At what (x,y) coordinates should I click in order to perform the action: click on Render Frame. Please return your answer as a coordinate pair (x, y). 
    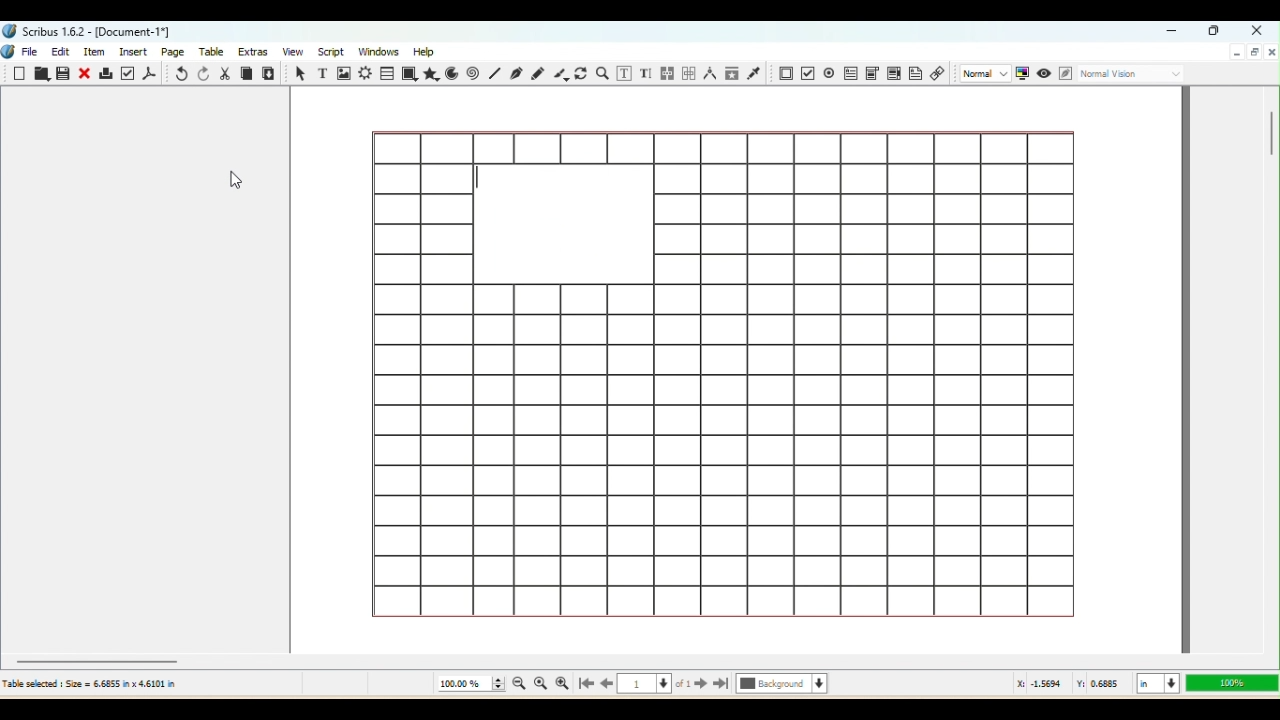
    Looking at the image, I should click on (365, 73).